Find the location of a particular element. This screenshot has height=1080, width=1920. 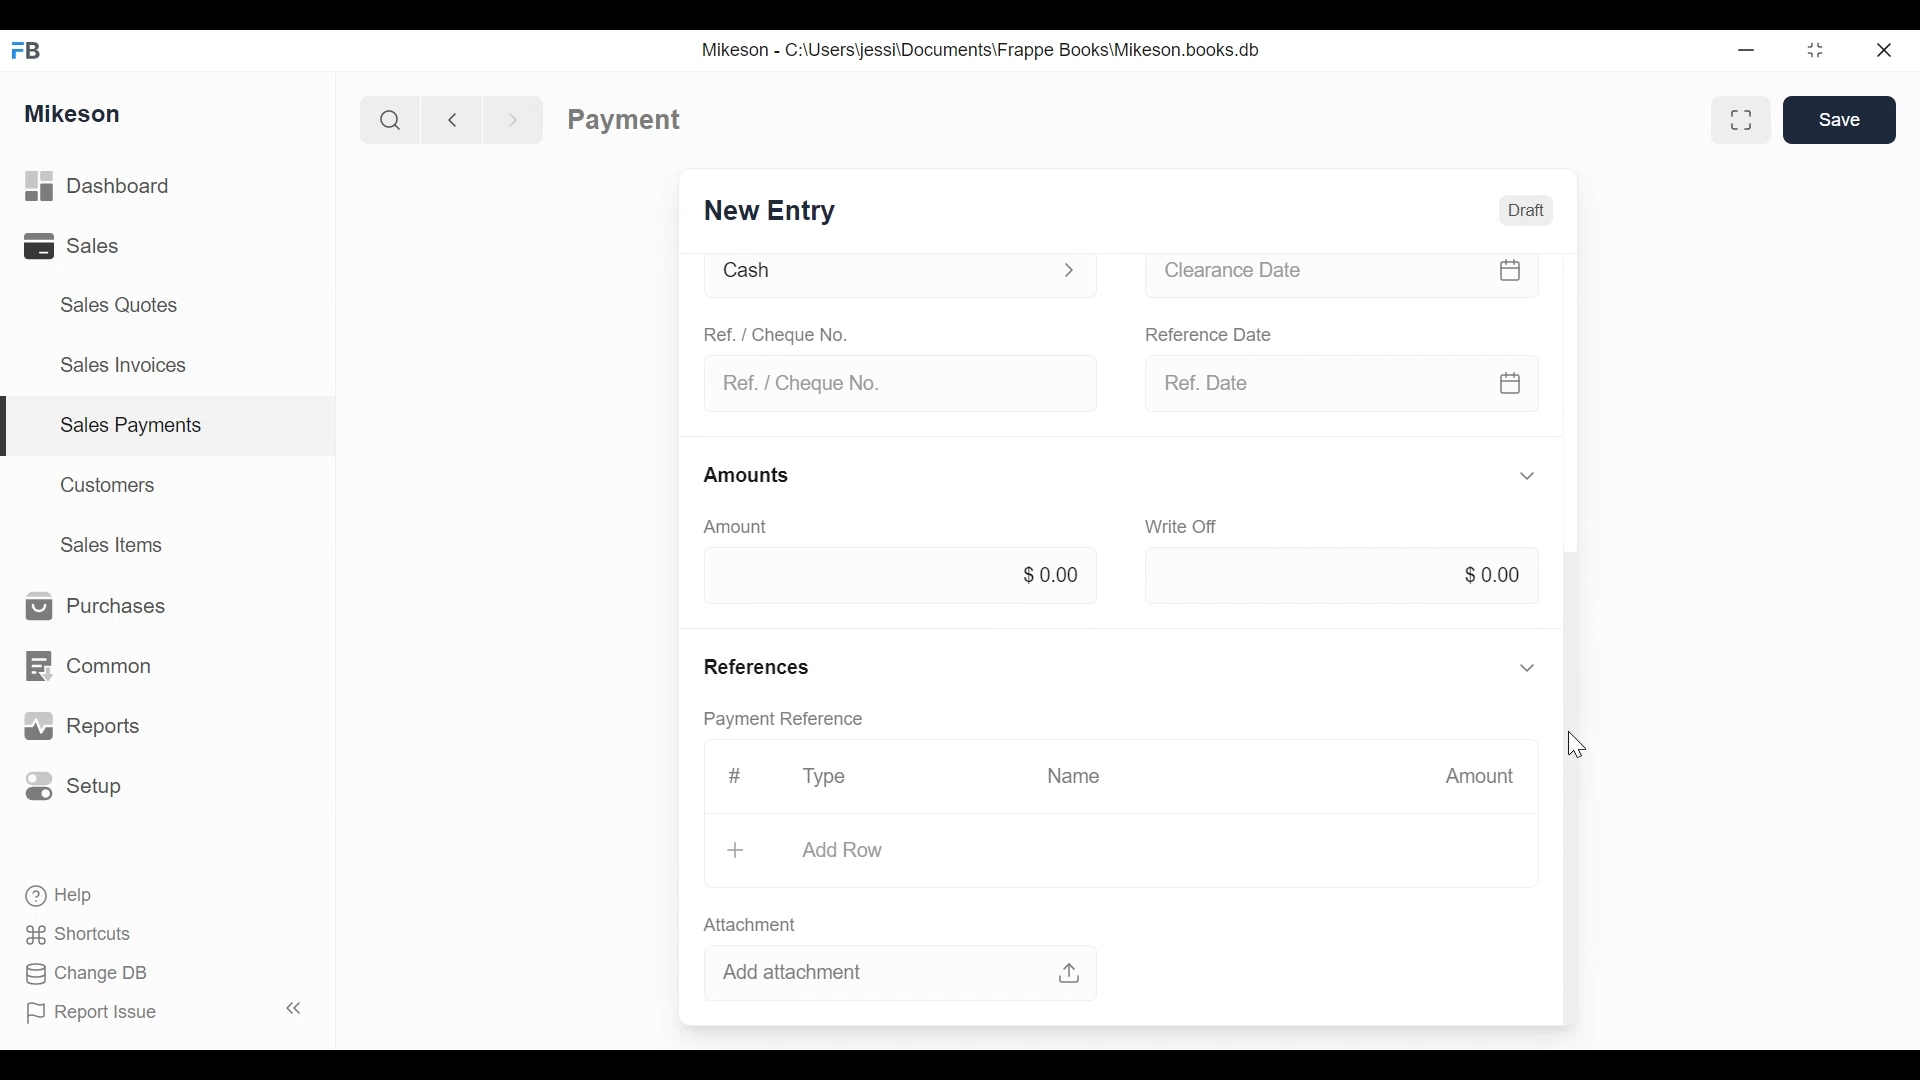

save is located at coordinates (1835, 120).